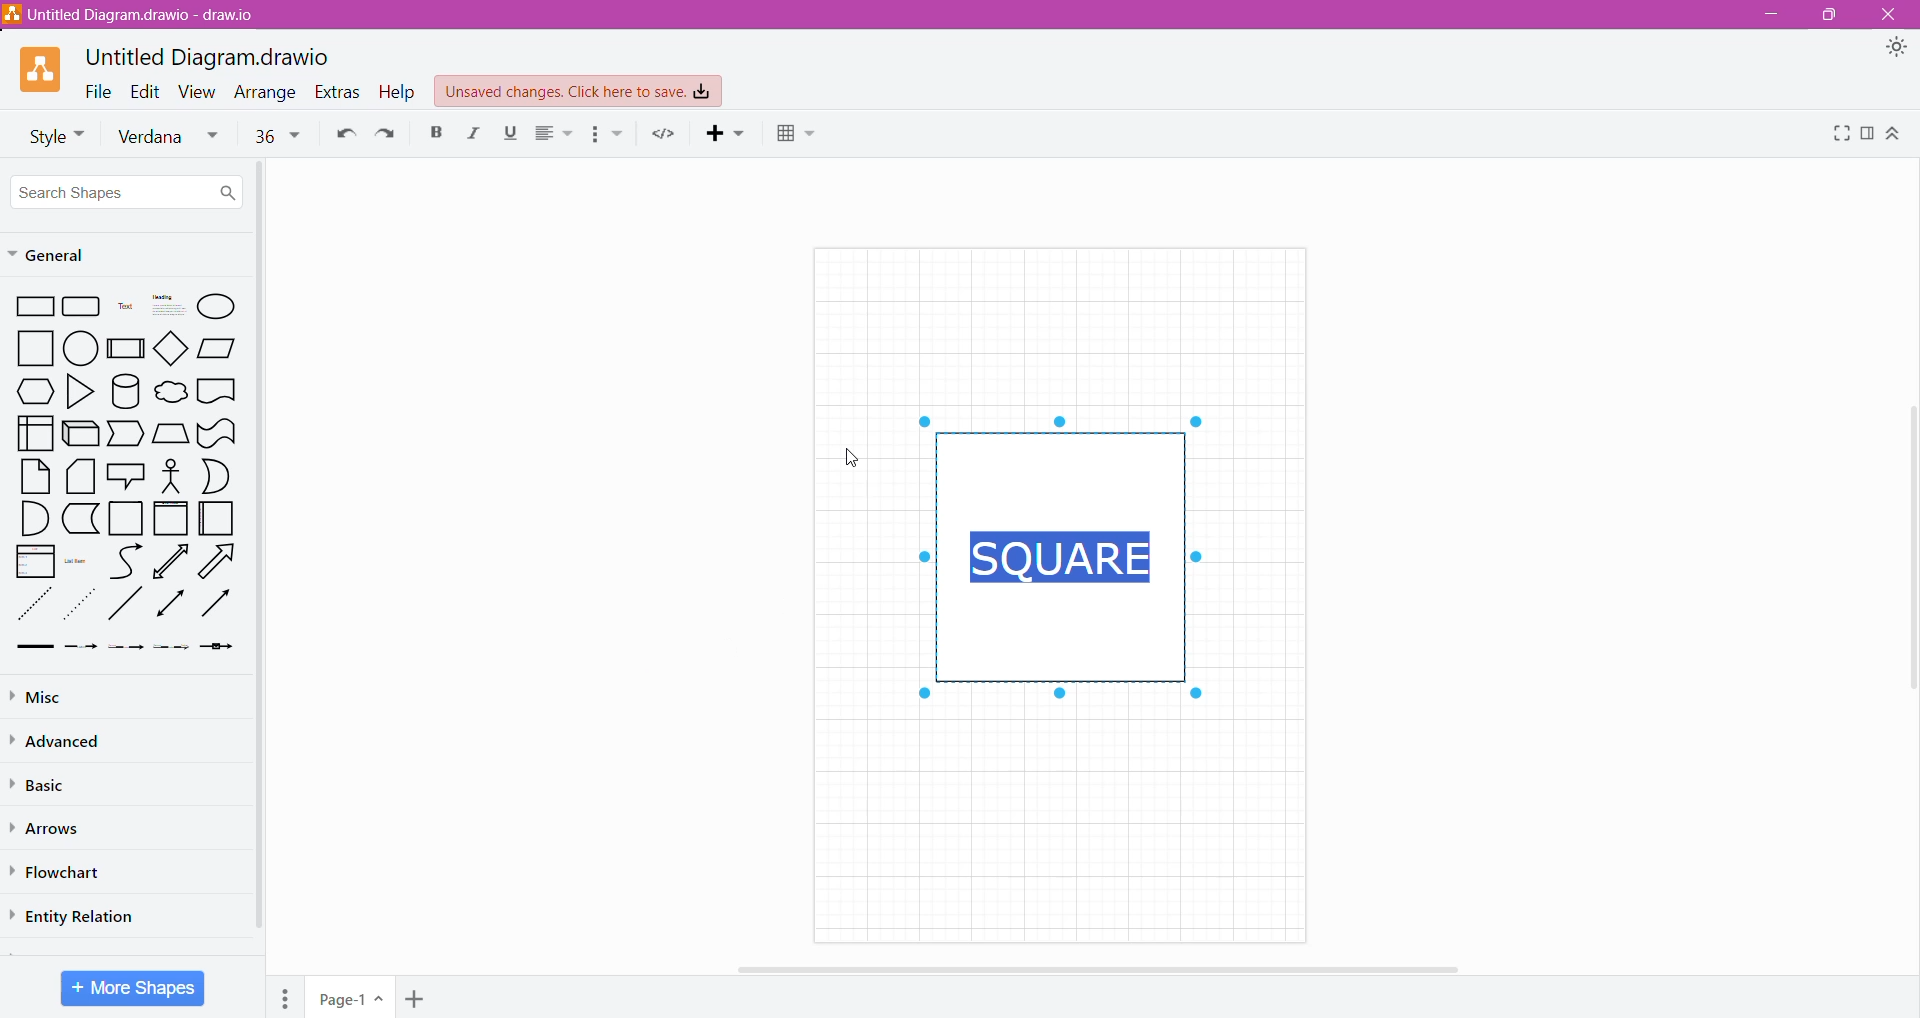 The width and height of the screenshot is (1920, 1018). I want to click on diamond, so click(173, 349).